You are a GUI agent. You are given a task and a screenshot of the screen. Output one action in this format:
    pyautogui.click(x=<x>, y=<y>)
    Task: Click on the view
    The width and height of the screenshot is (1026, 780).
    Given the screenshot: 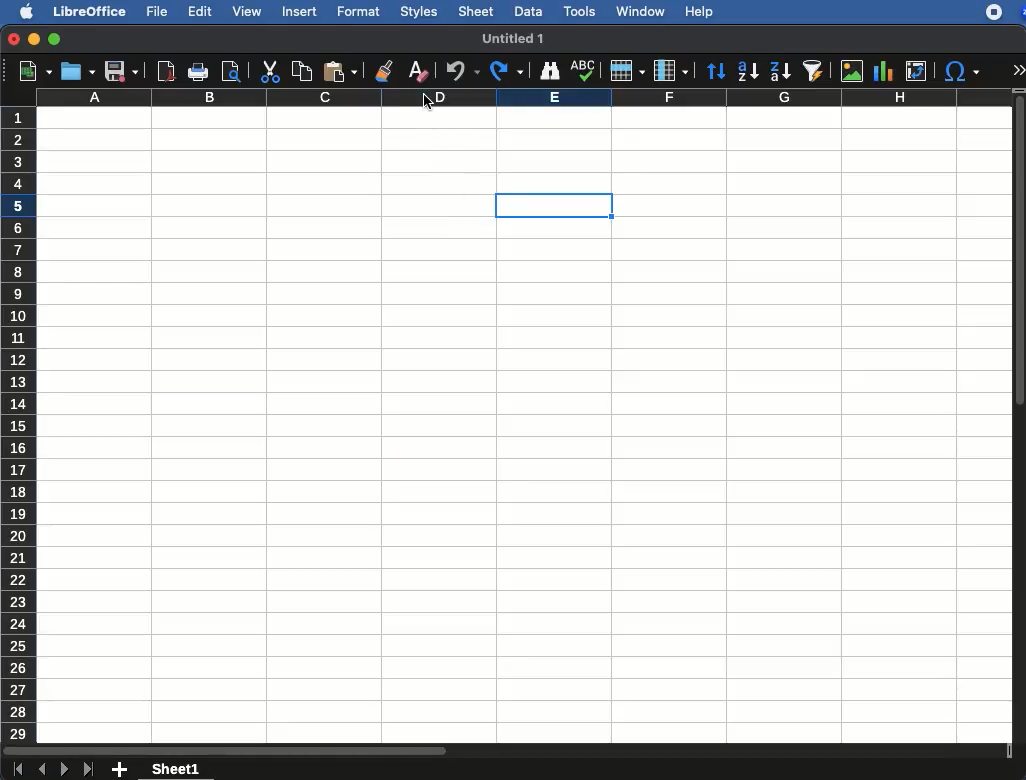 What is the action you would take?
    pyautogui.click(x=247, y=11)
    